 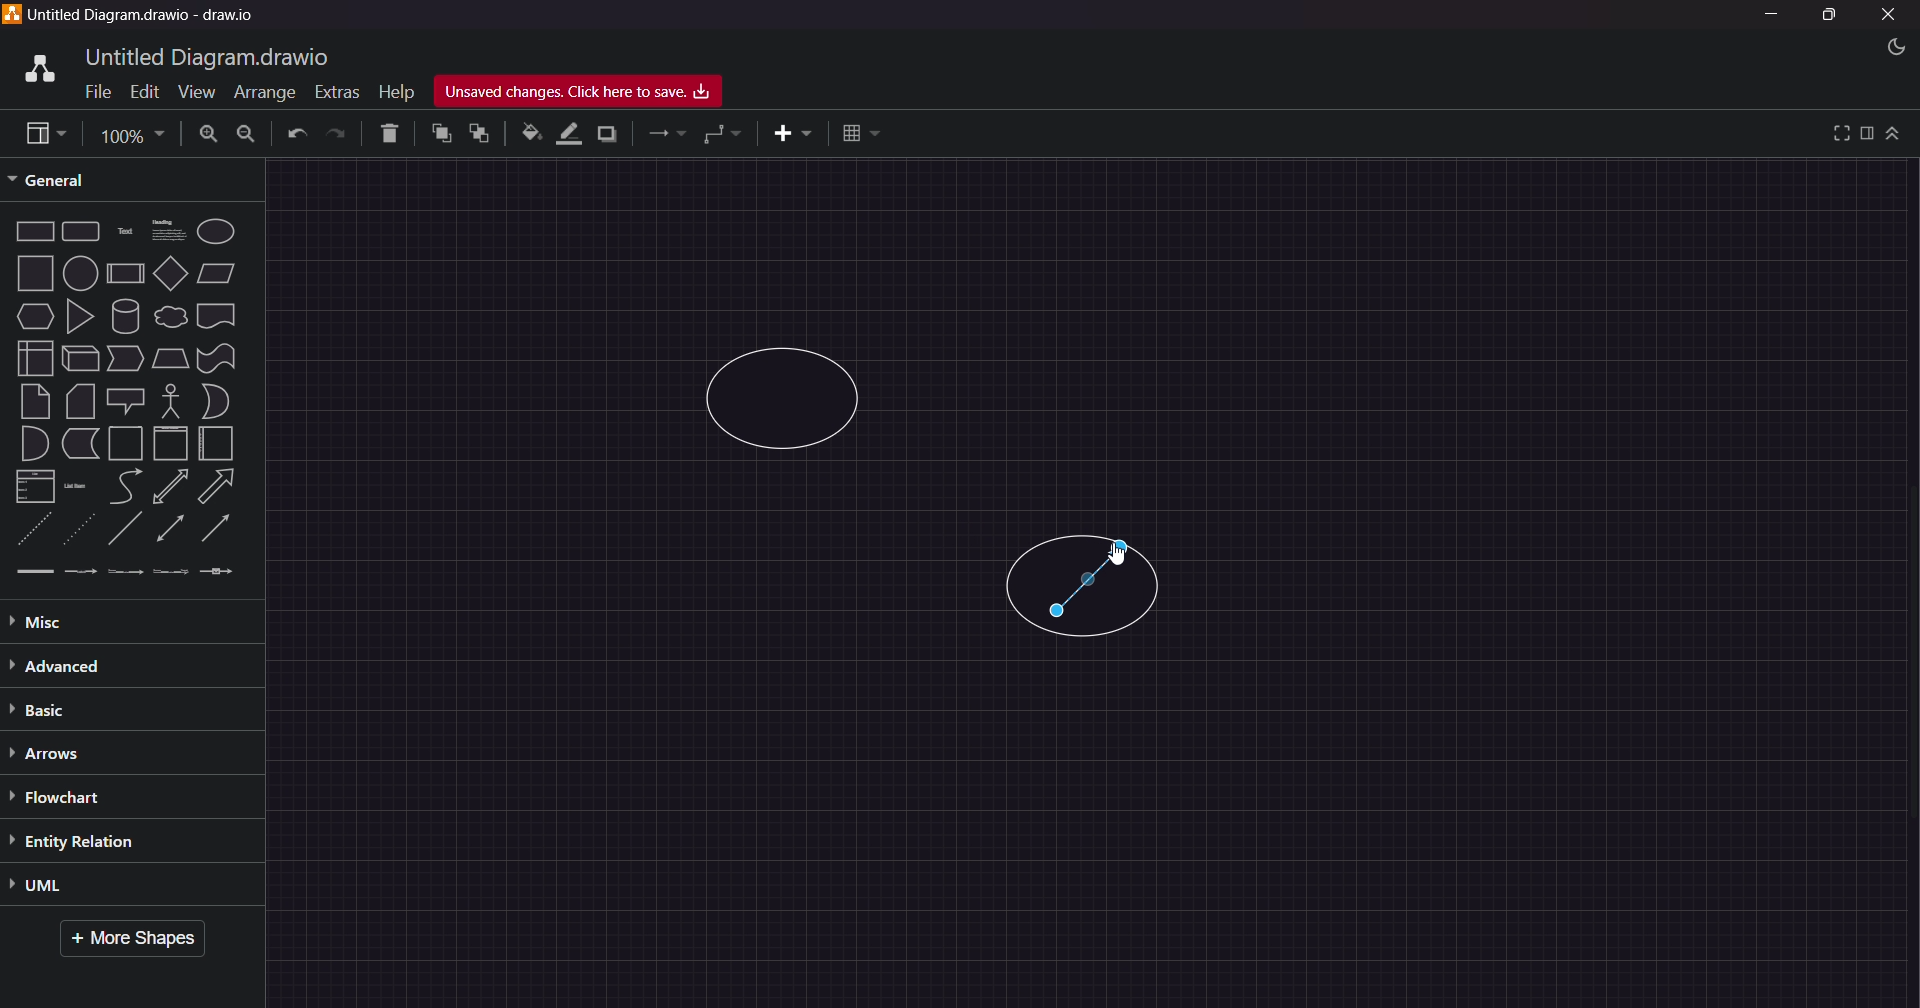 What do you see at coordinates (54, 710) in the screenshot?
I see `Basic` at bounding box center [54, 710].